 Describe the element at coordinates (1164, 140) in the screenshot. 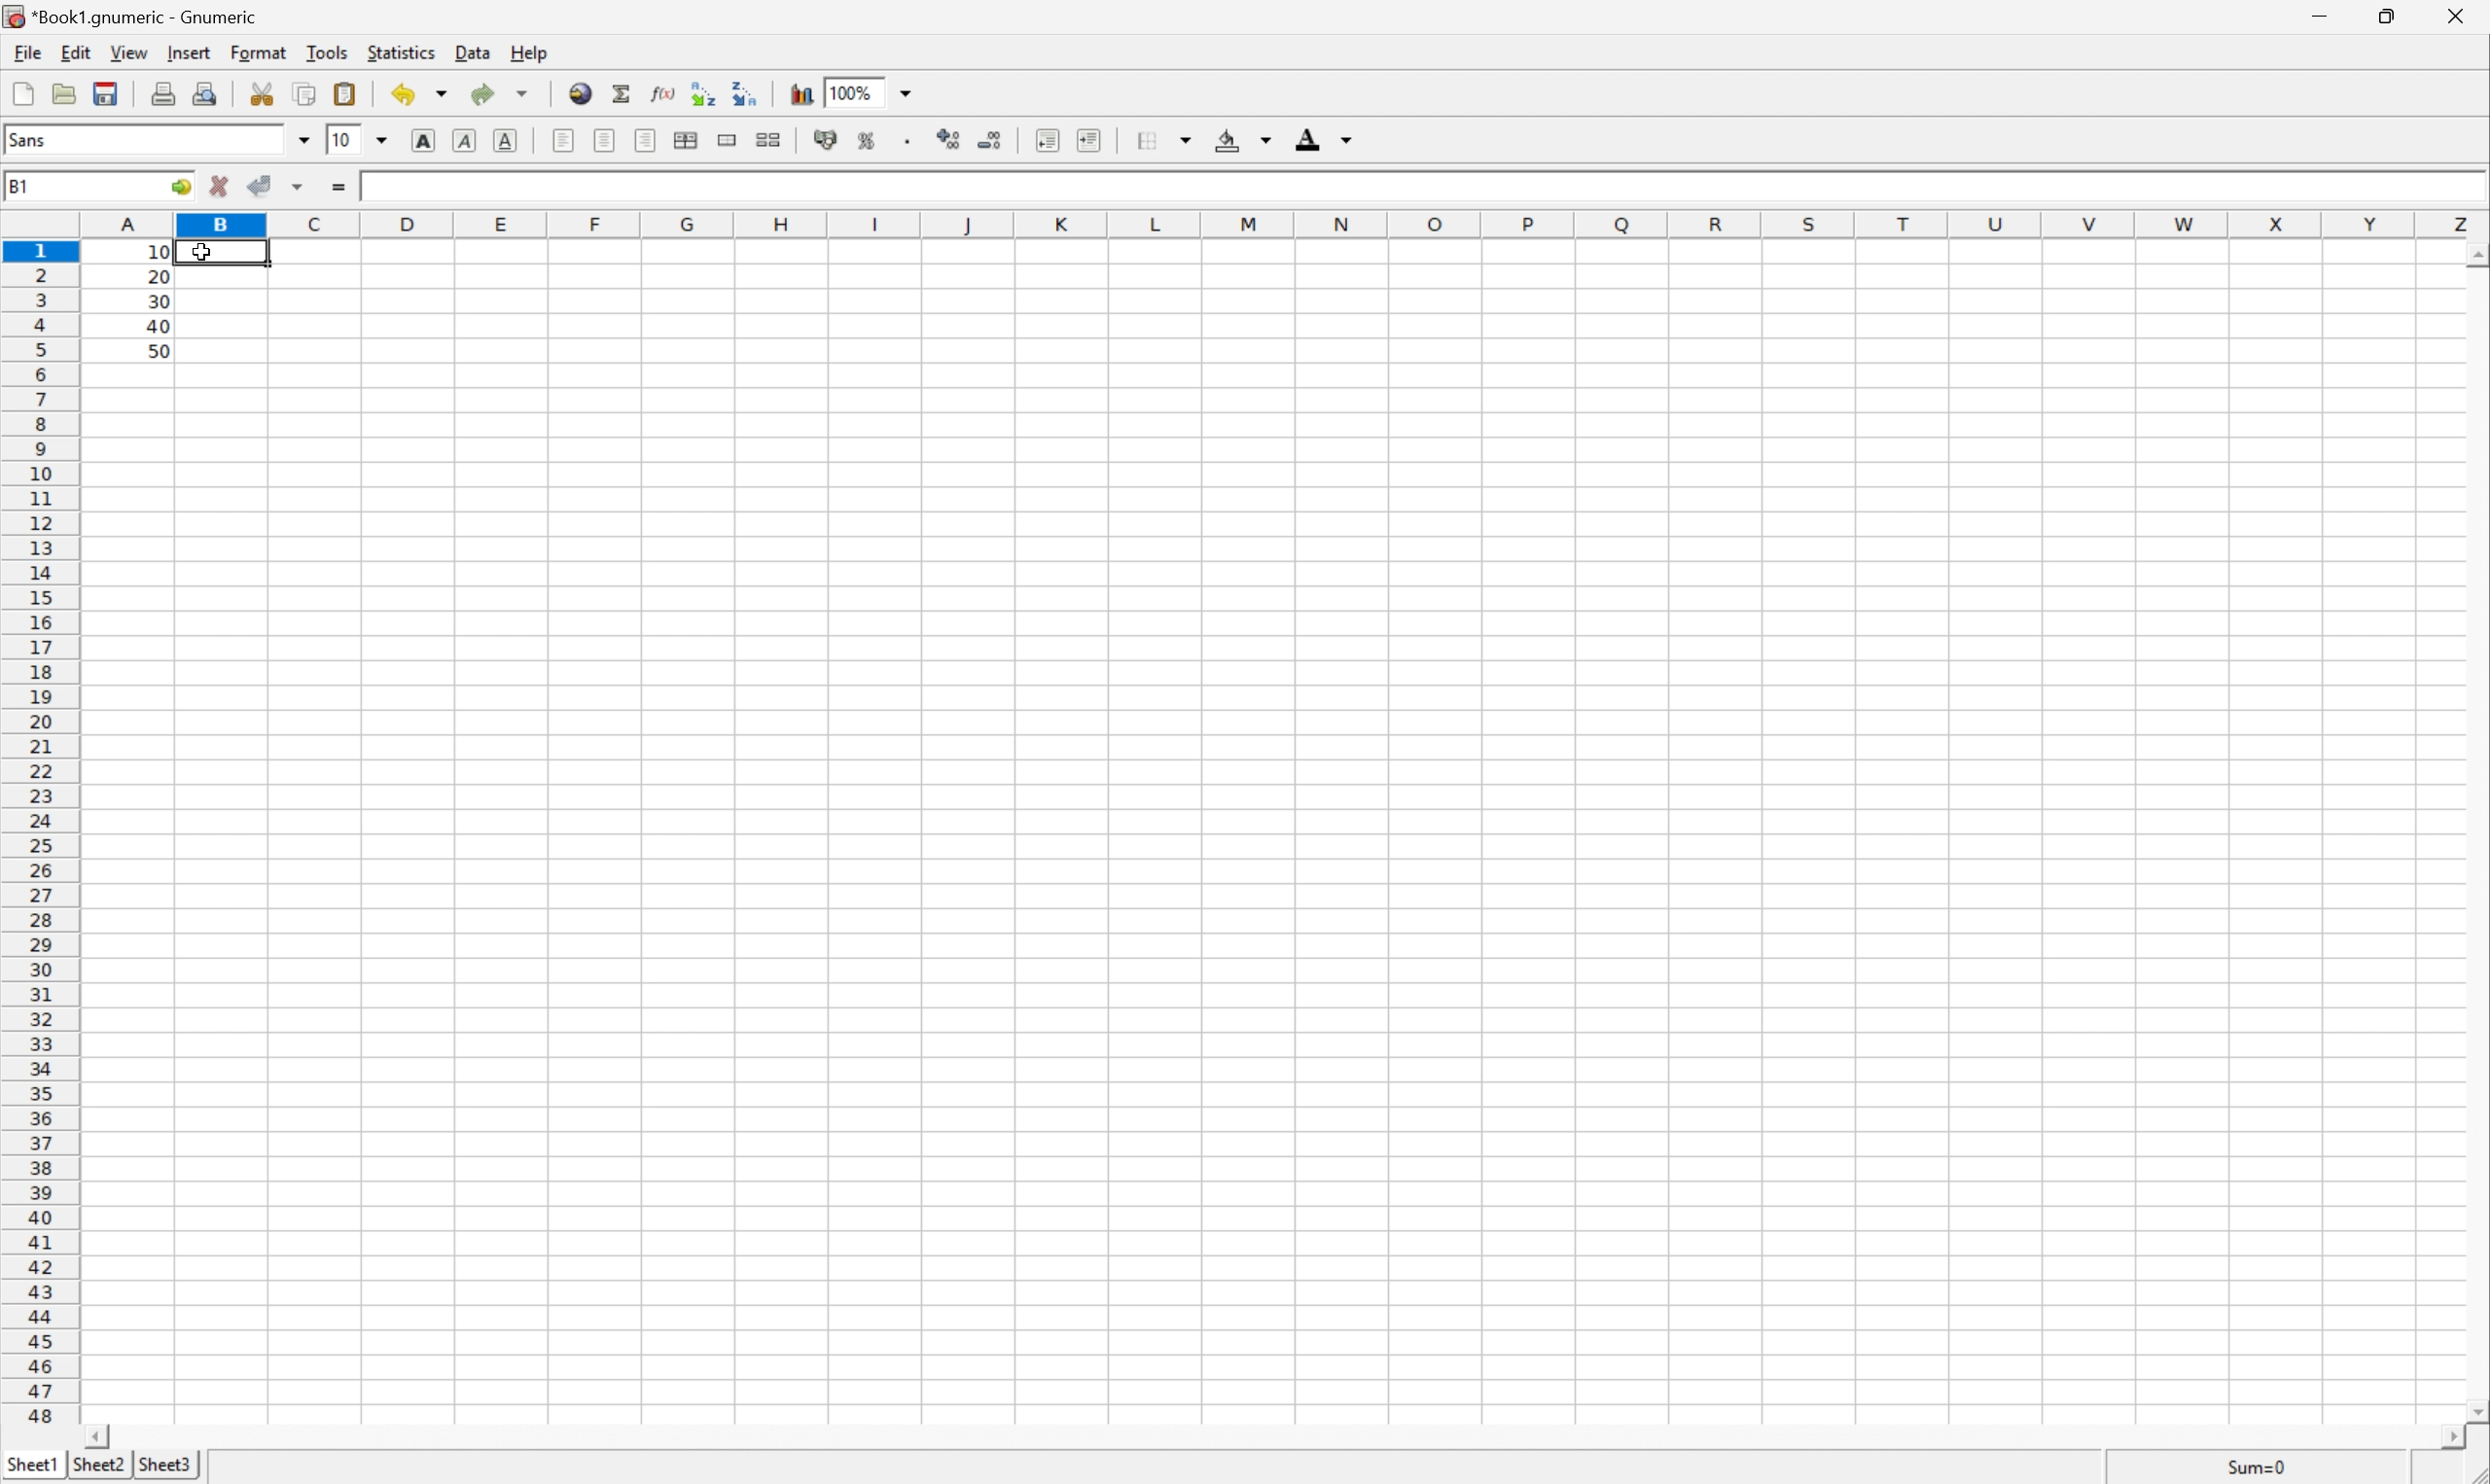

I see `Borders` at that location.